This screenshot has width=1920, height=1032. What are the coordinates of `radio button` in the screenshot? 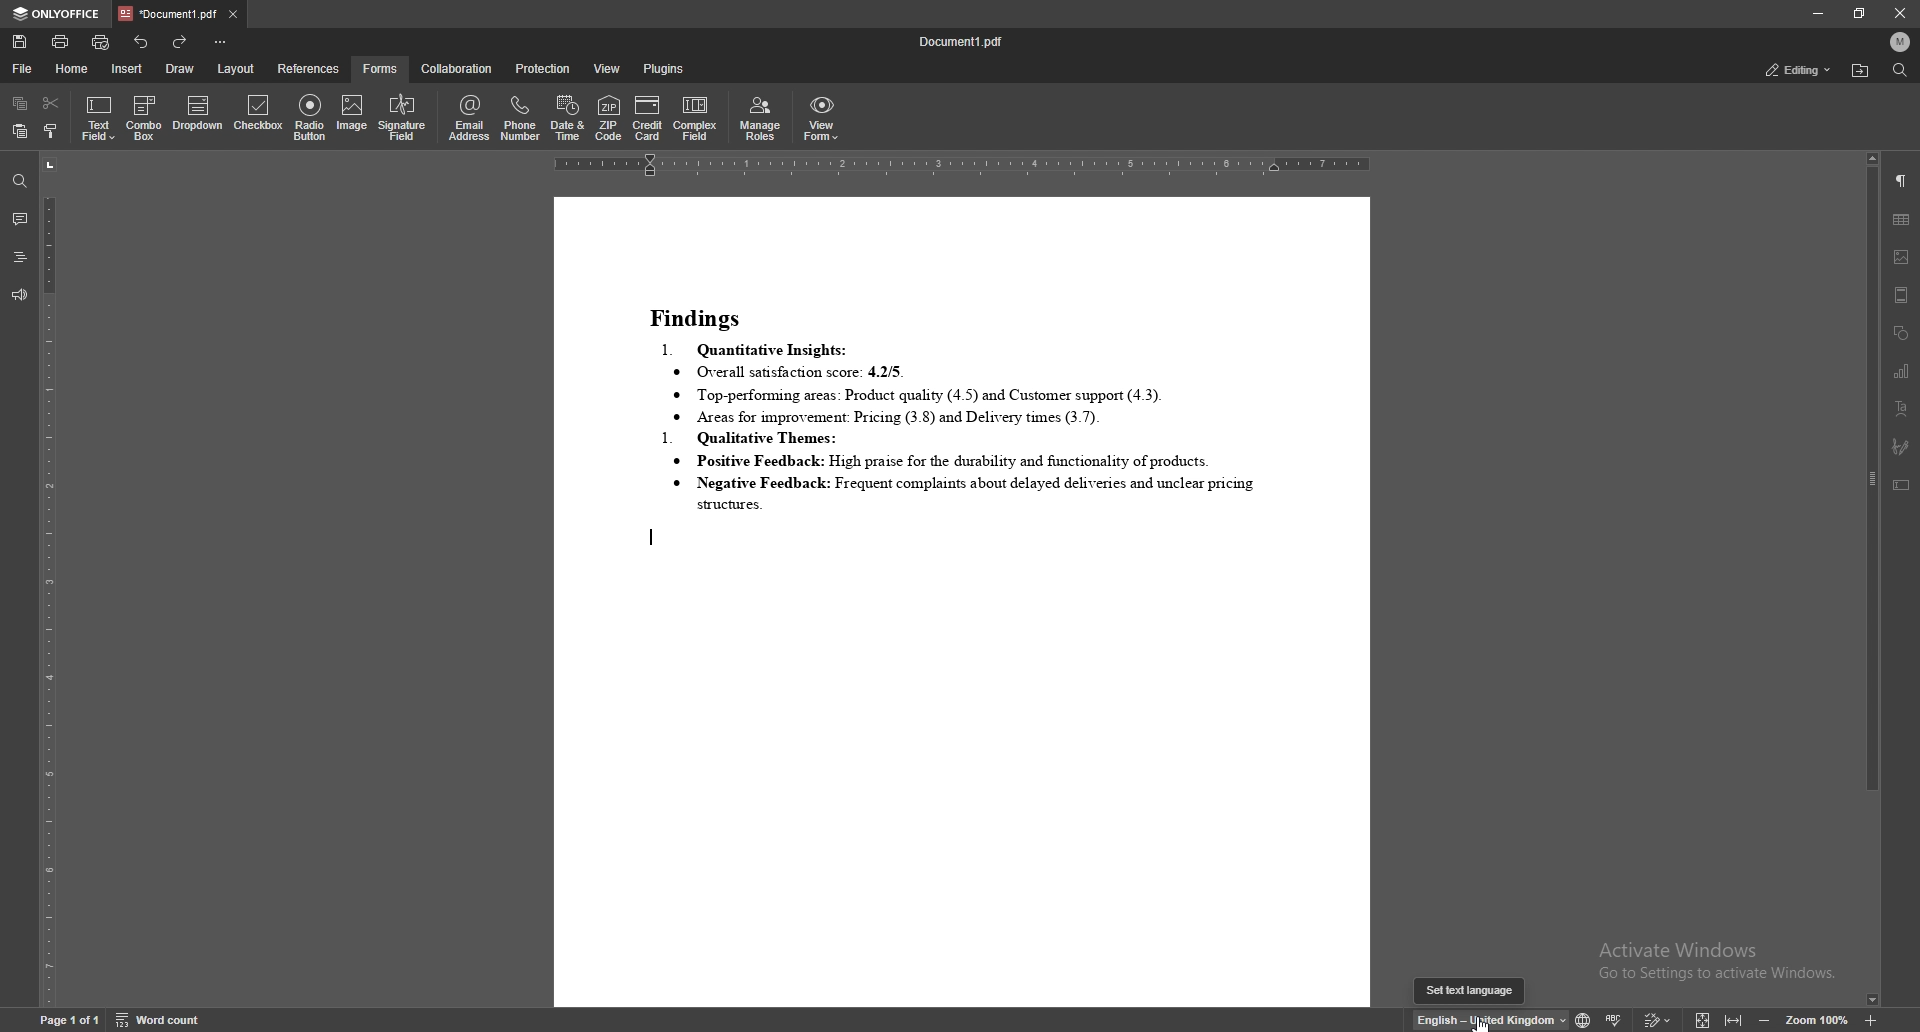 It's located at (311, 118).